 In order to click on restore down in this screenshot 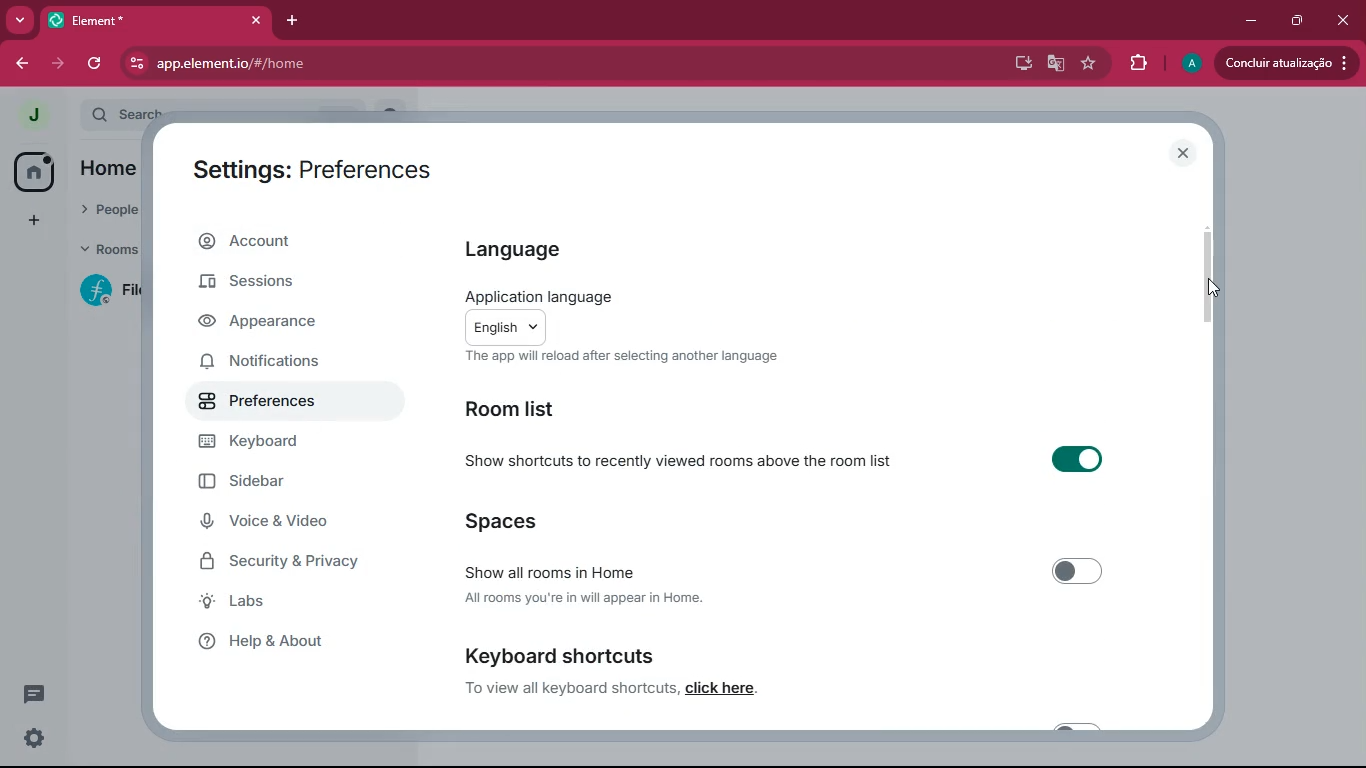, I will do `click(1298, 21)`.